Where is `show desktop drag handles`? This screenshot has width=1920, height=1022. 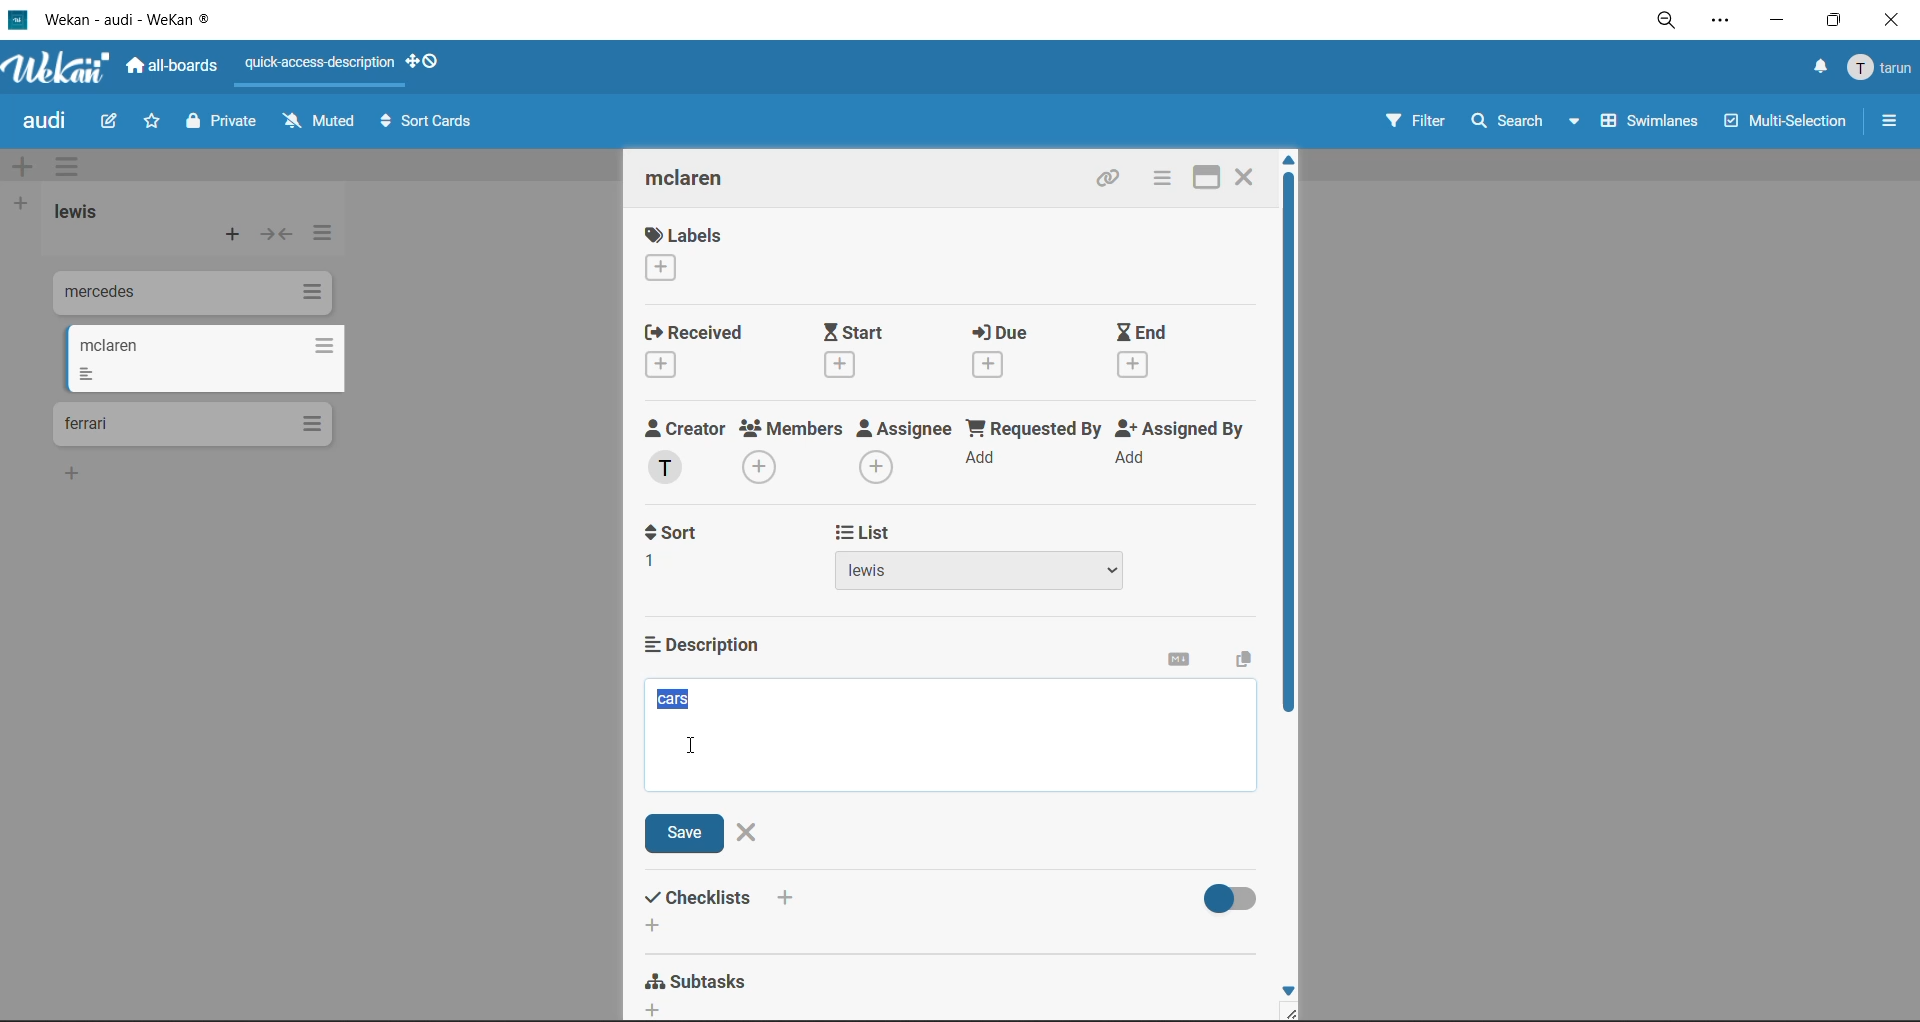 show desktop drag handles is located at coordinates (427, 61).